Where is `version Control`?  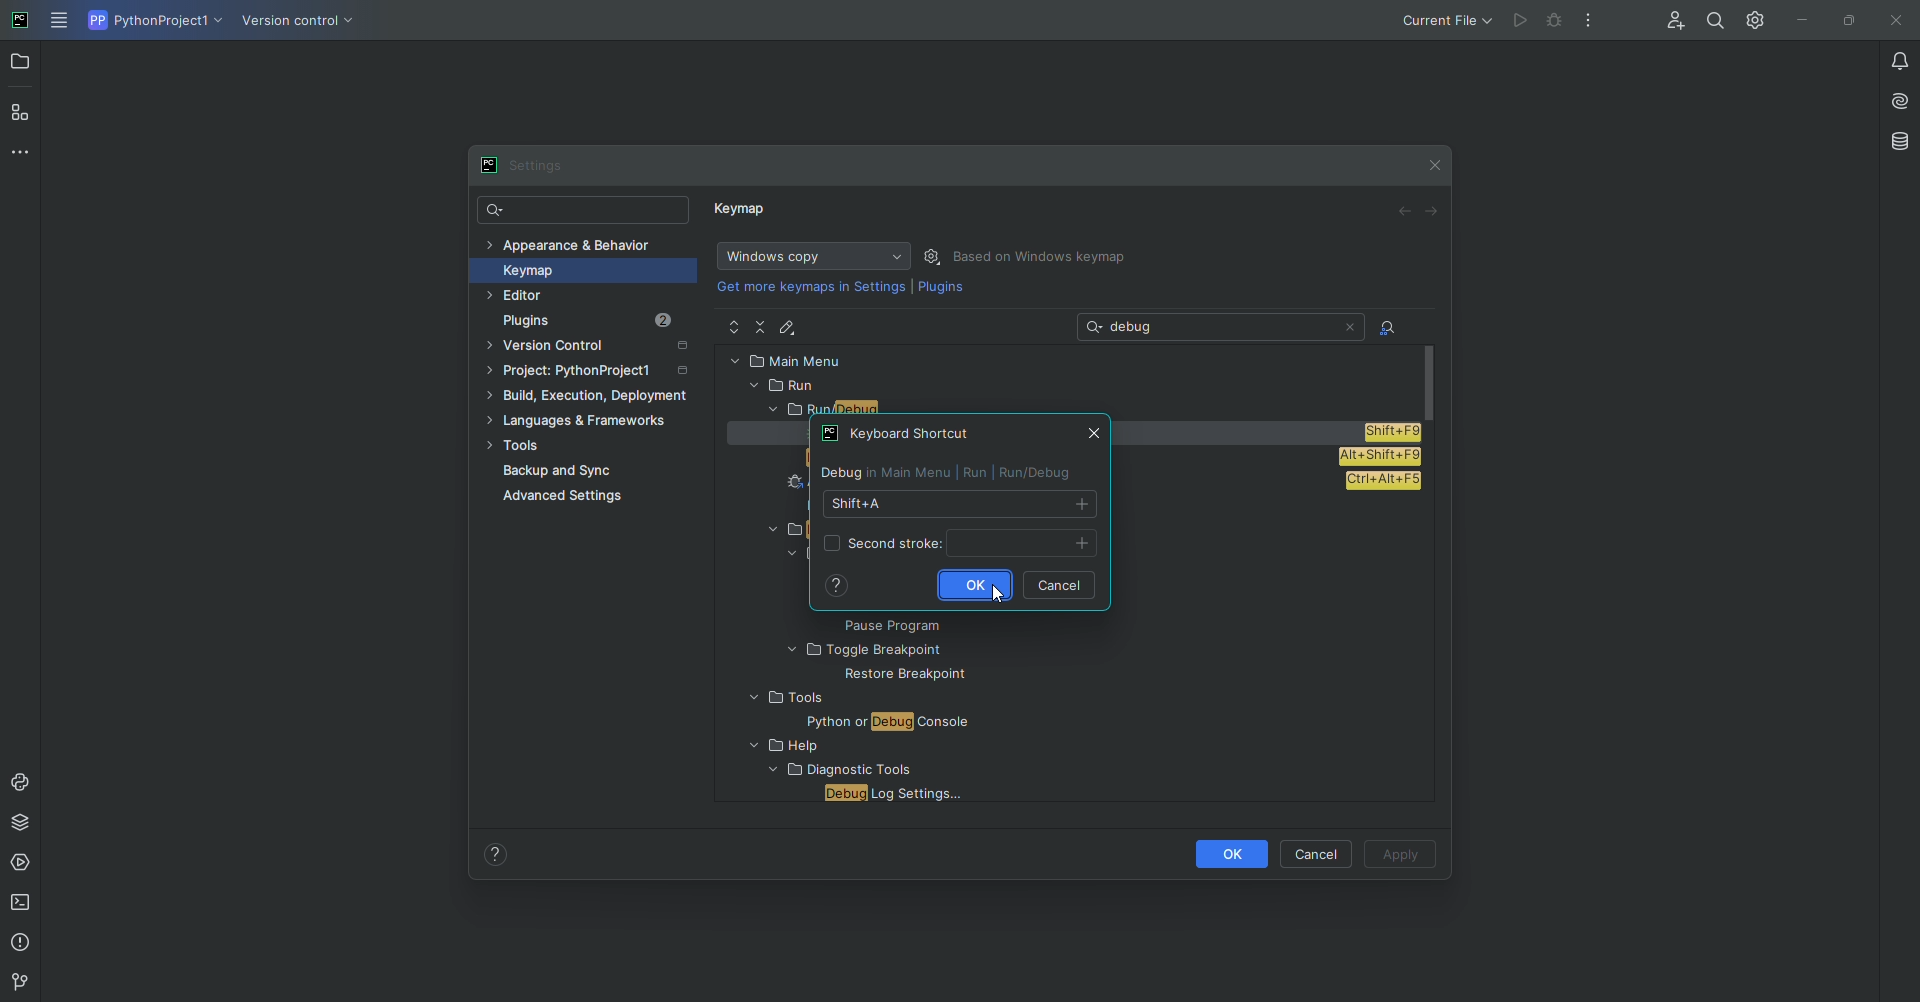 version Control is located at coordinates (17, 983).